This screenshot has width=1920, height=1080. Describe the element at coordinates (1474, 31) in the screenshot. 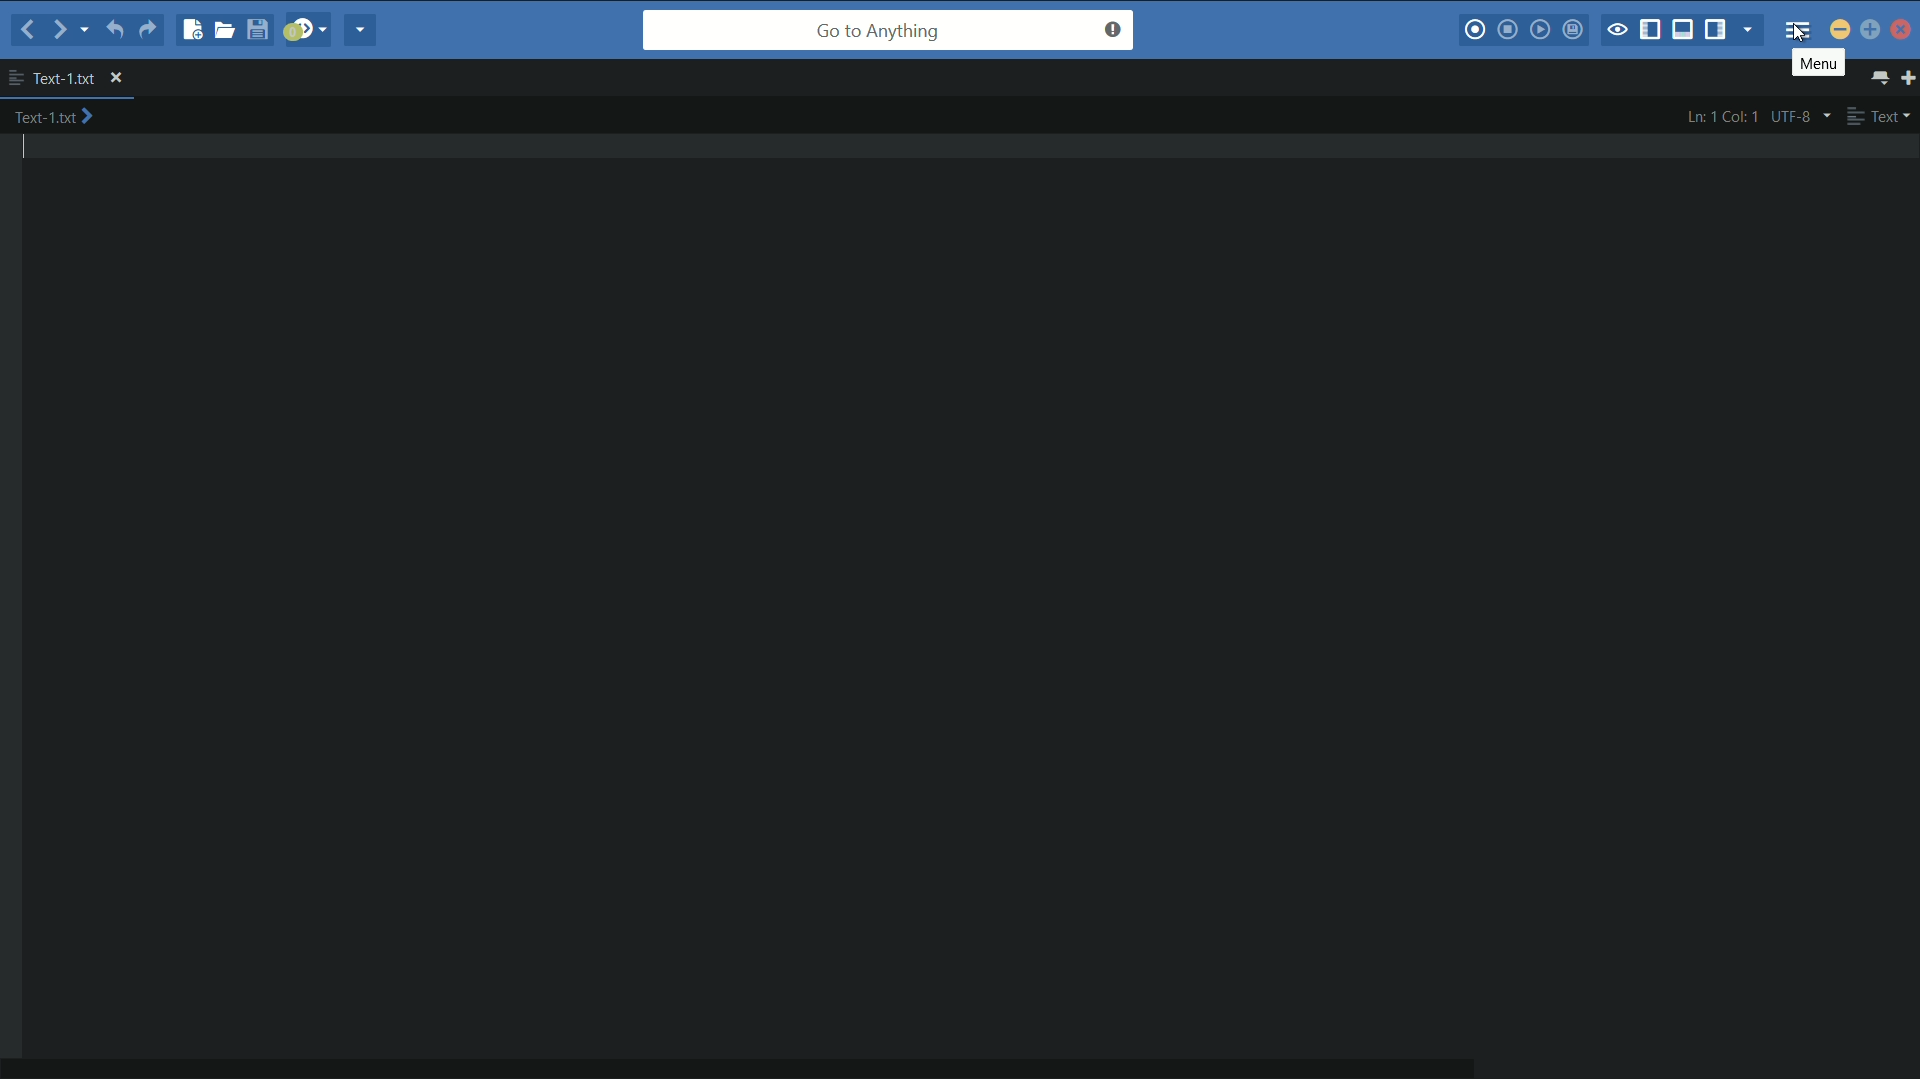

I see `record macro` at that location.